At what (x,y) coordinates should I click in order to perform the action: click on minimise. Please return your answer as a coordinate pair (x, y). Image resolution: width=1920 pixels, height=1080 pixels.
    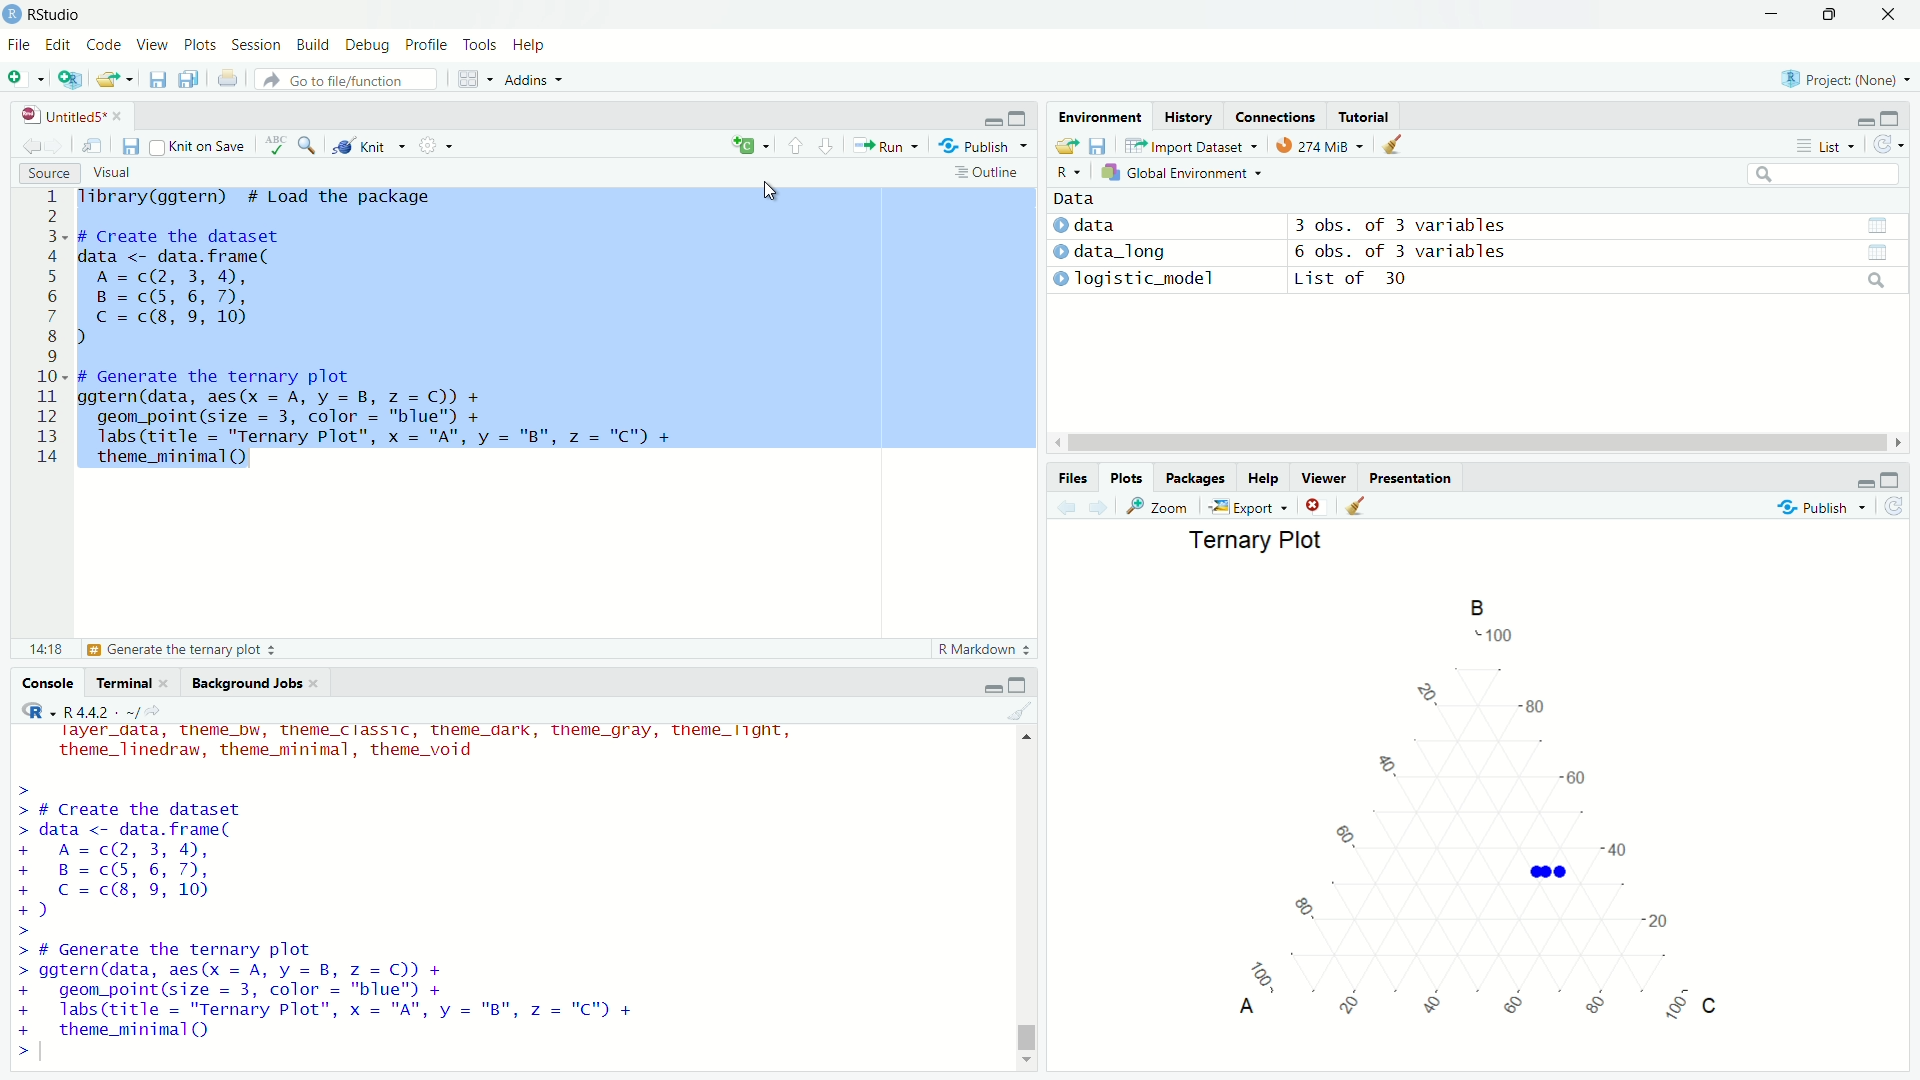
    Looking at the image, I should click on (991, 118).